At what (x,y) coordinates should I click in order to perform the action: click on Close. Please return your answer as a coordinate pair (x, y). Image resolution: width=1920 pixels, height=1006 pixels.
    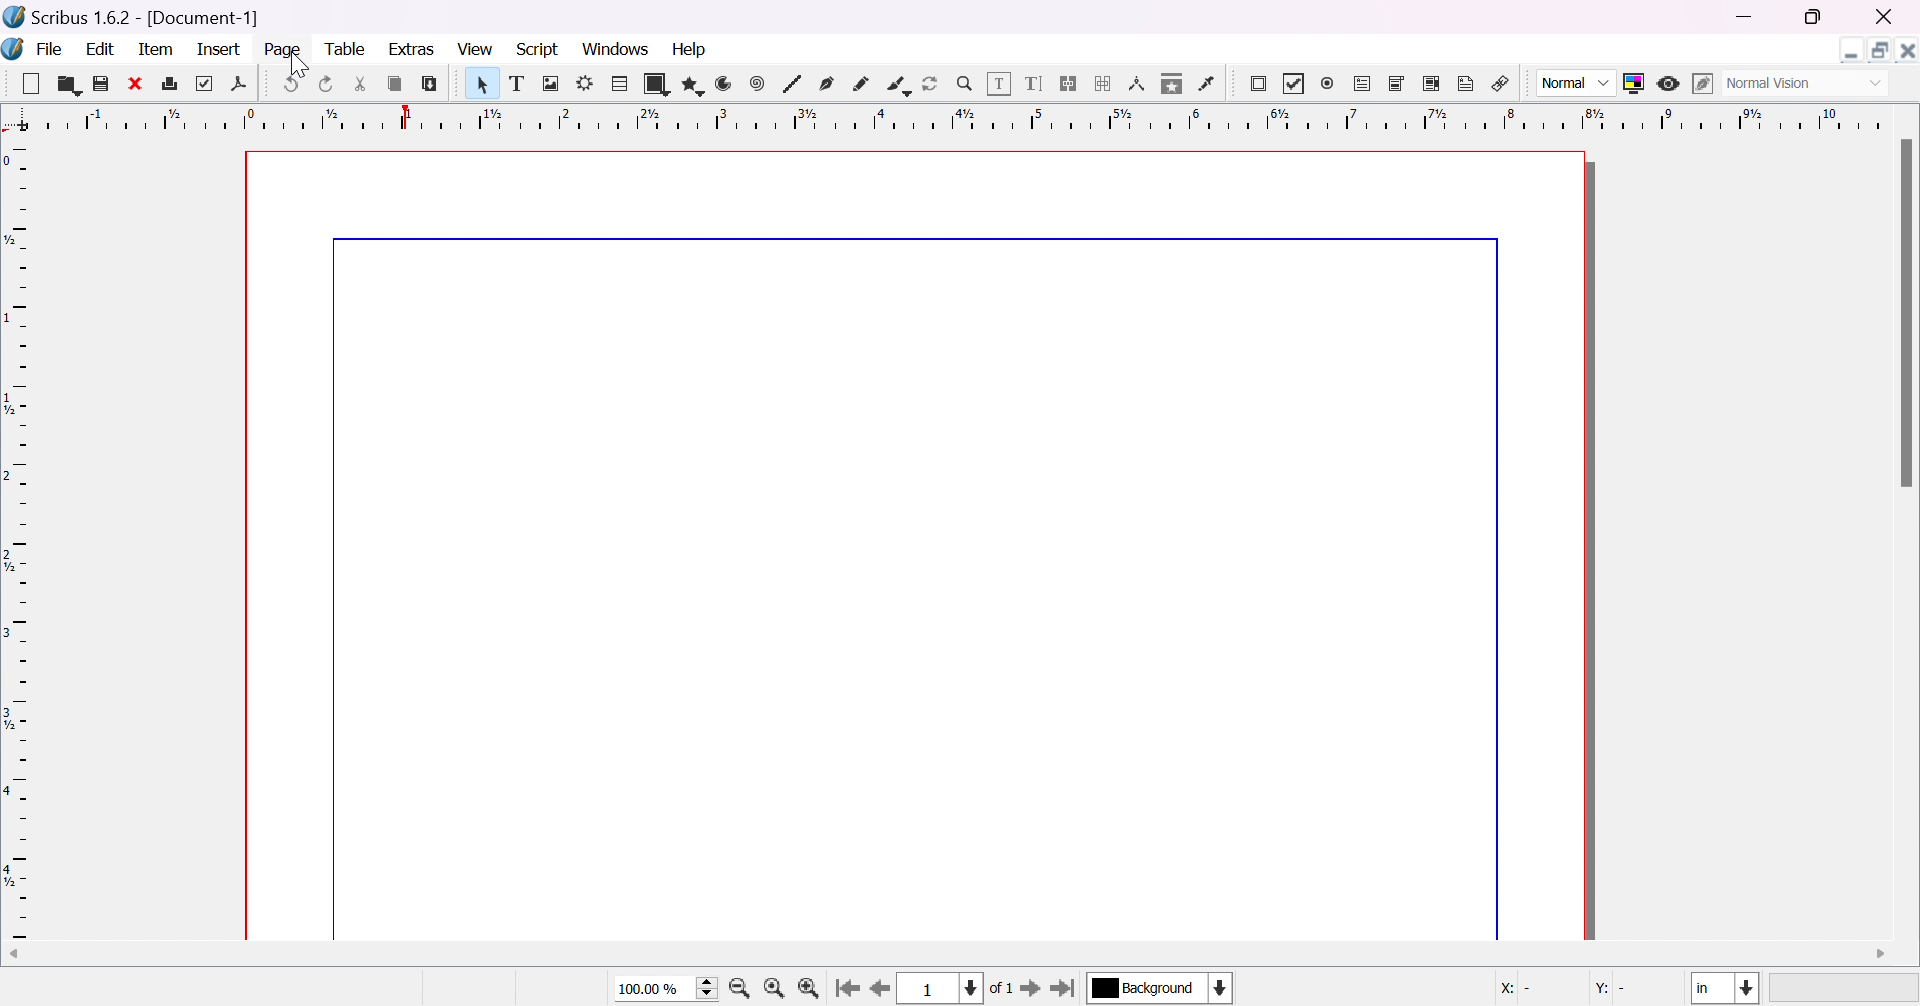
    Looking at the image, I should click on (1908, 50).